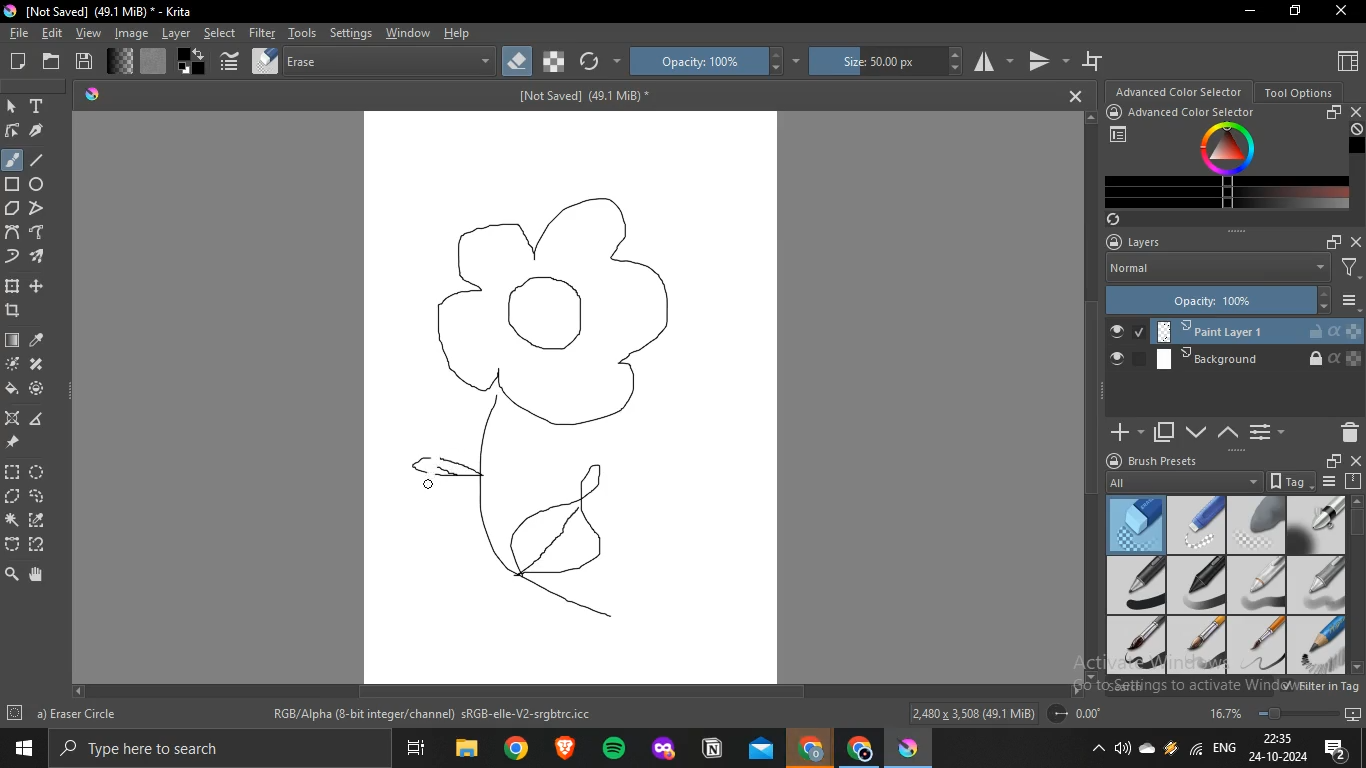 The height and width of the screenshot is (768, 1366). What do you see at coordinates (1235, 359) in the screenshot?
I see `Background` at bounding box center [1235, 359].